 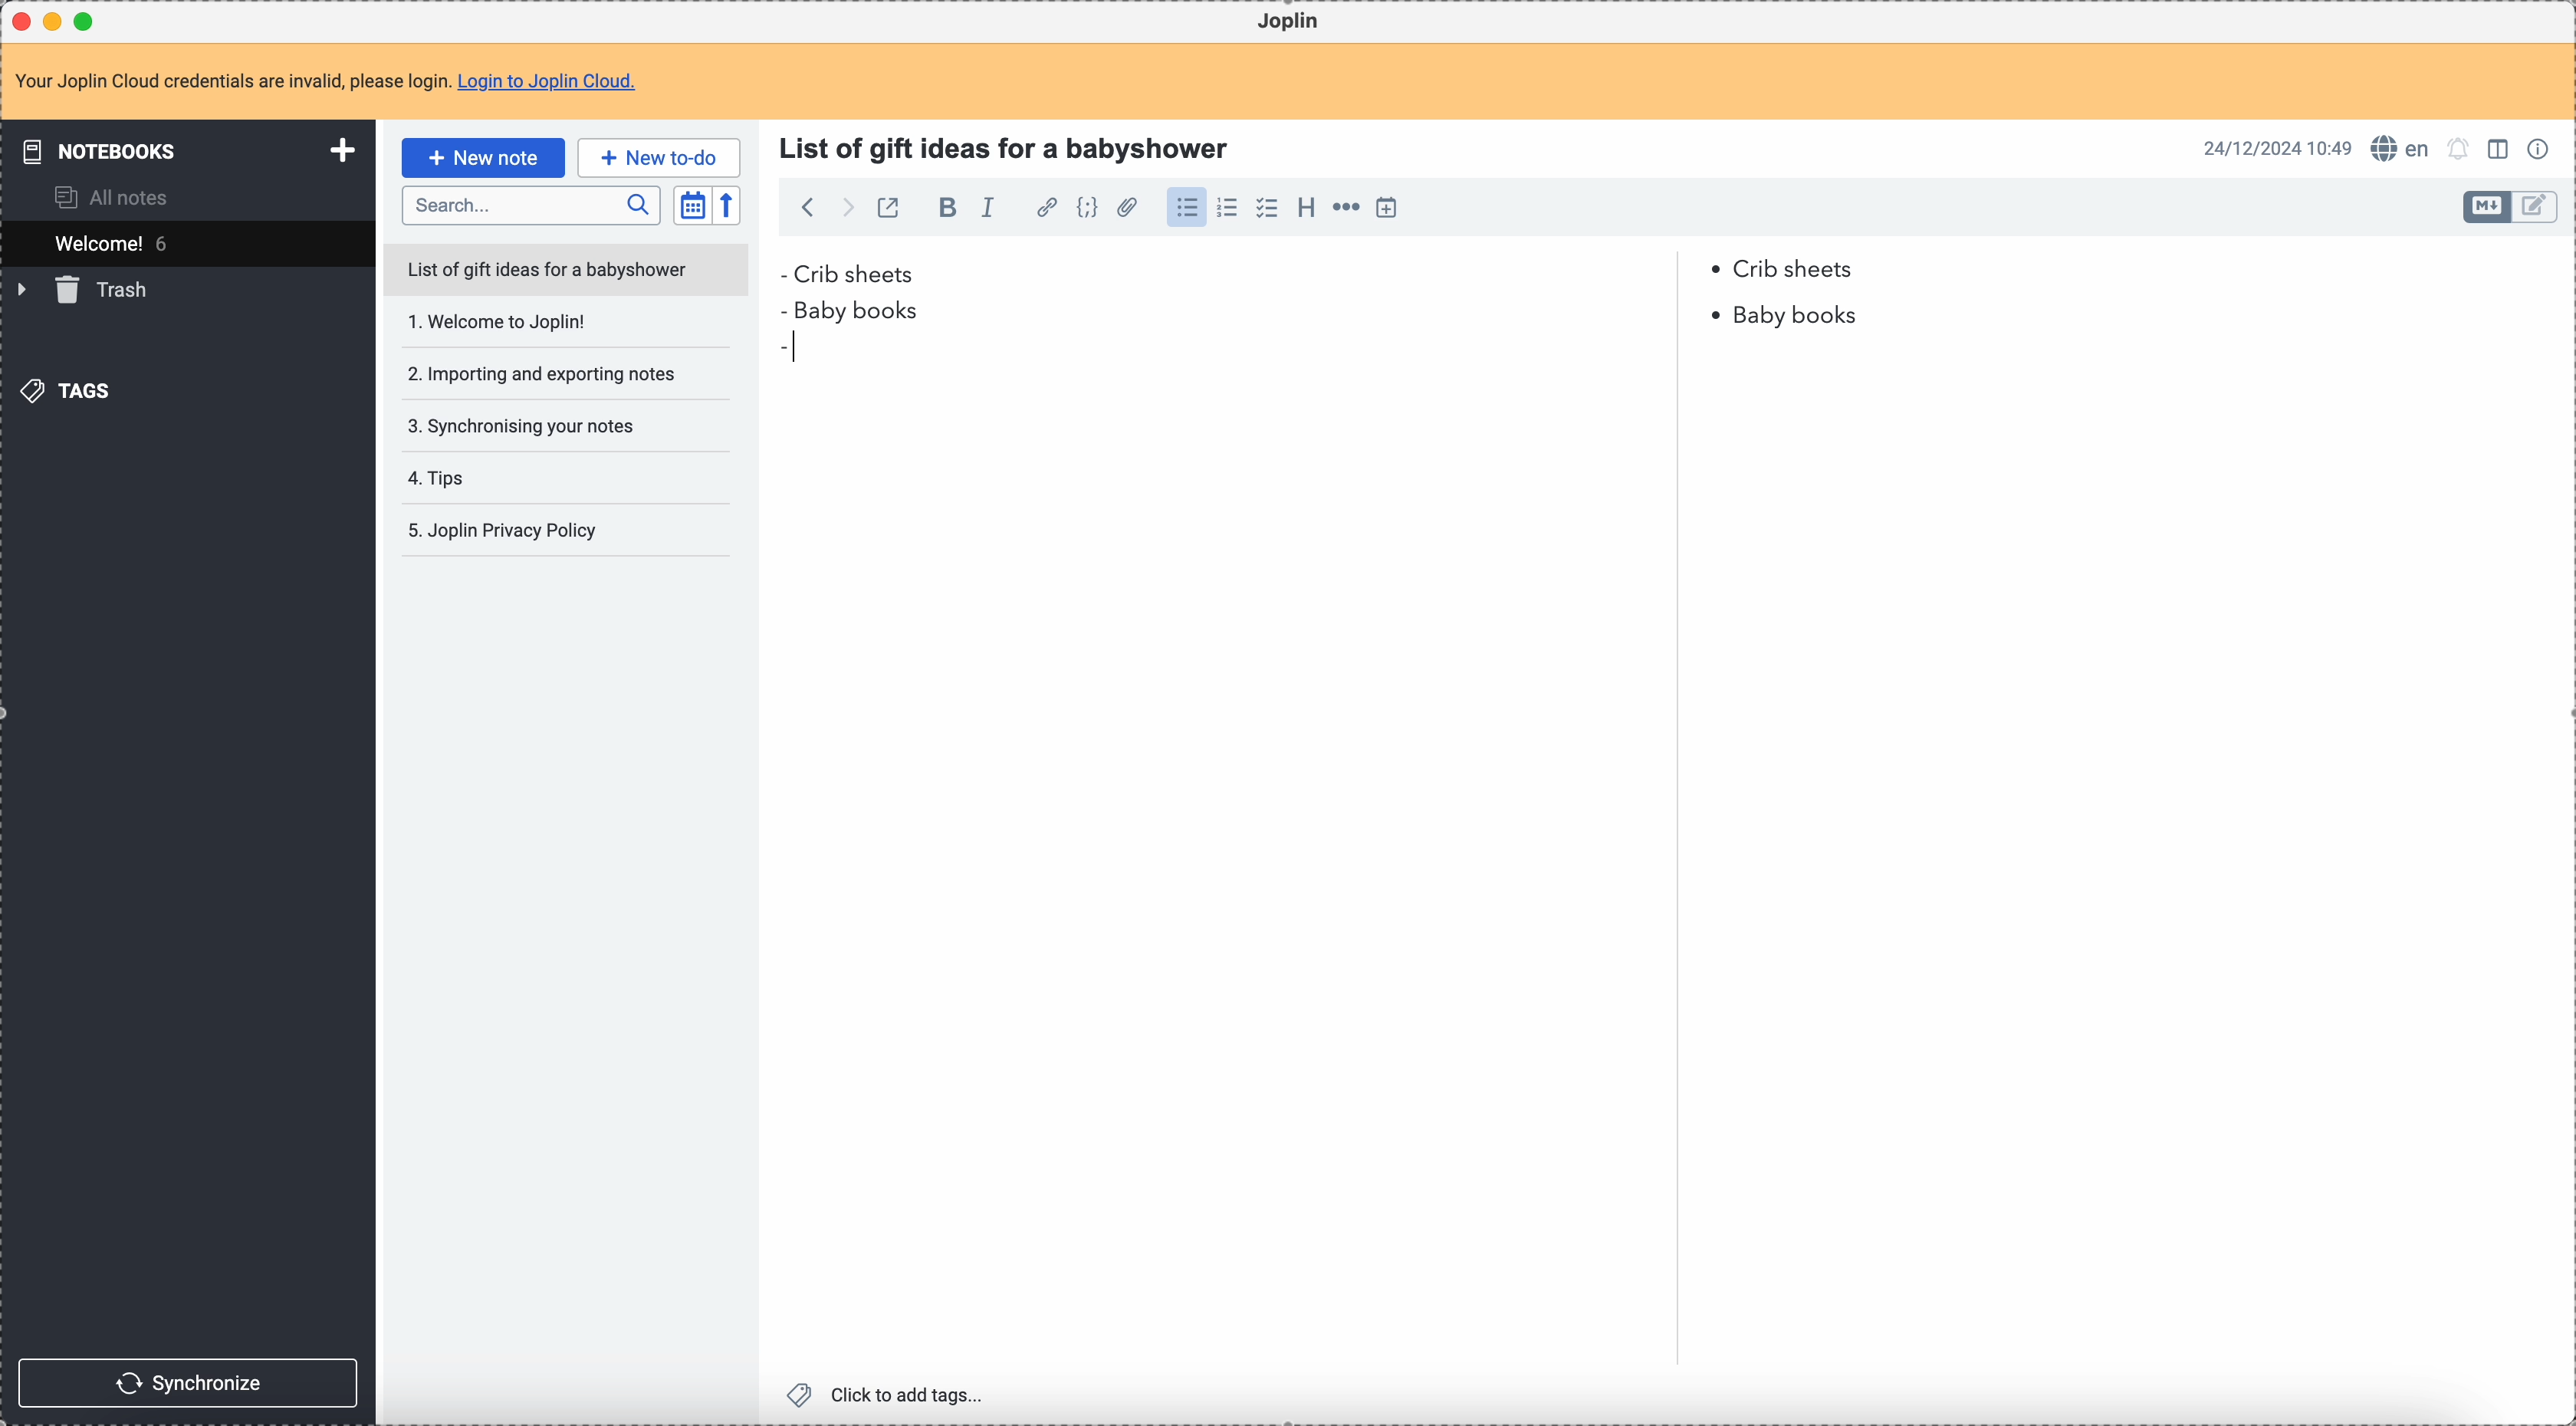 I want to click on Joplin, so click(x=1293, y=22).